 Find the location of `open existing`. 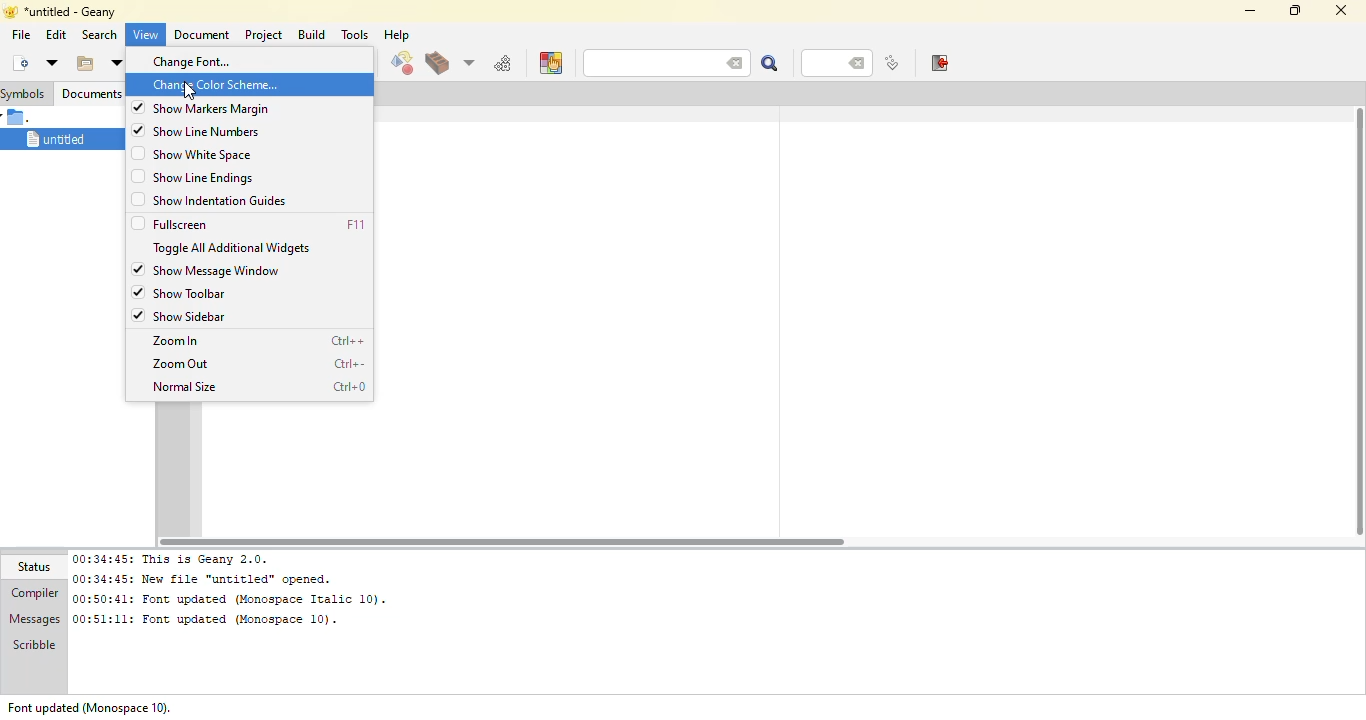

open existing is located at coordinates (83, 63).